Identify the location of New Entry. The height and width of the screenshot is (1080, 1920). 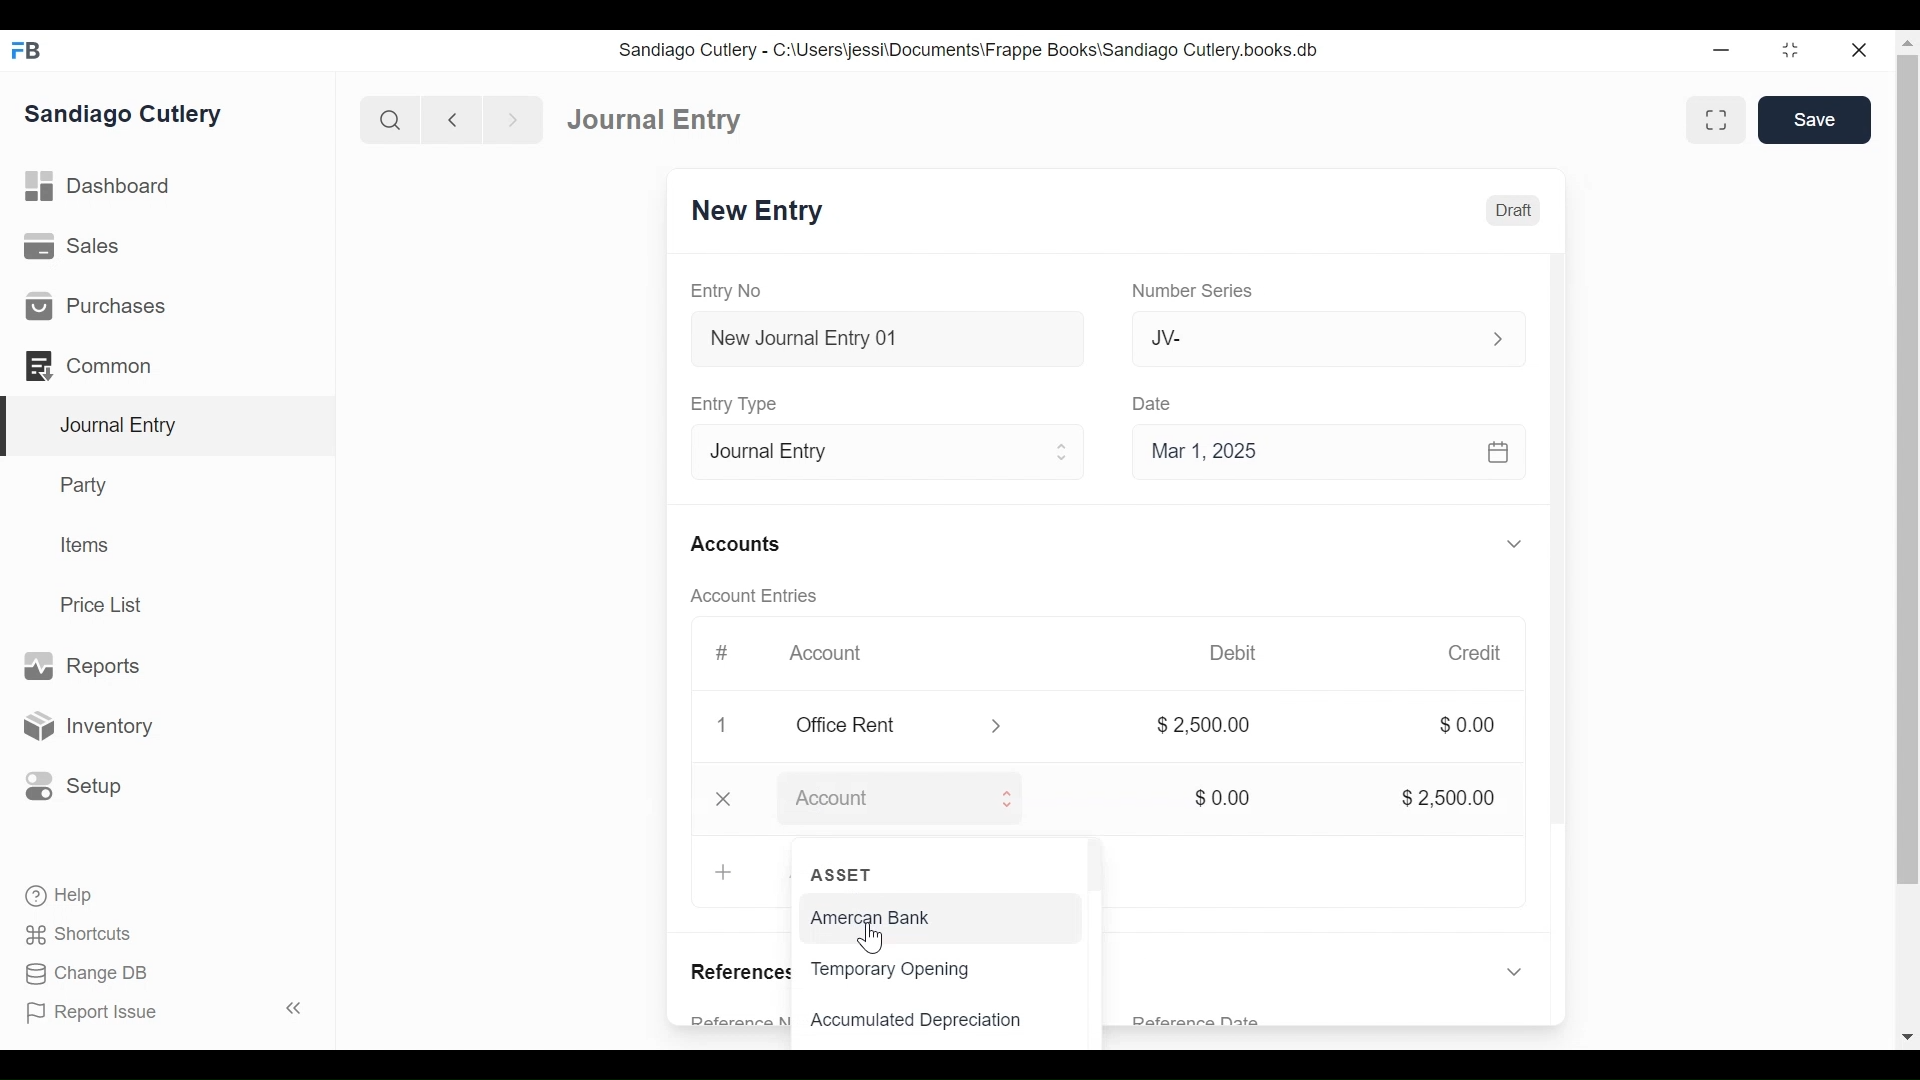
(772, 212).